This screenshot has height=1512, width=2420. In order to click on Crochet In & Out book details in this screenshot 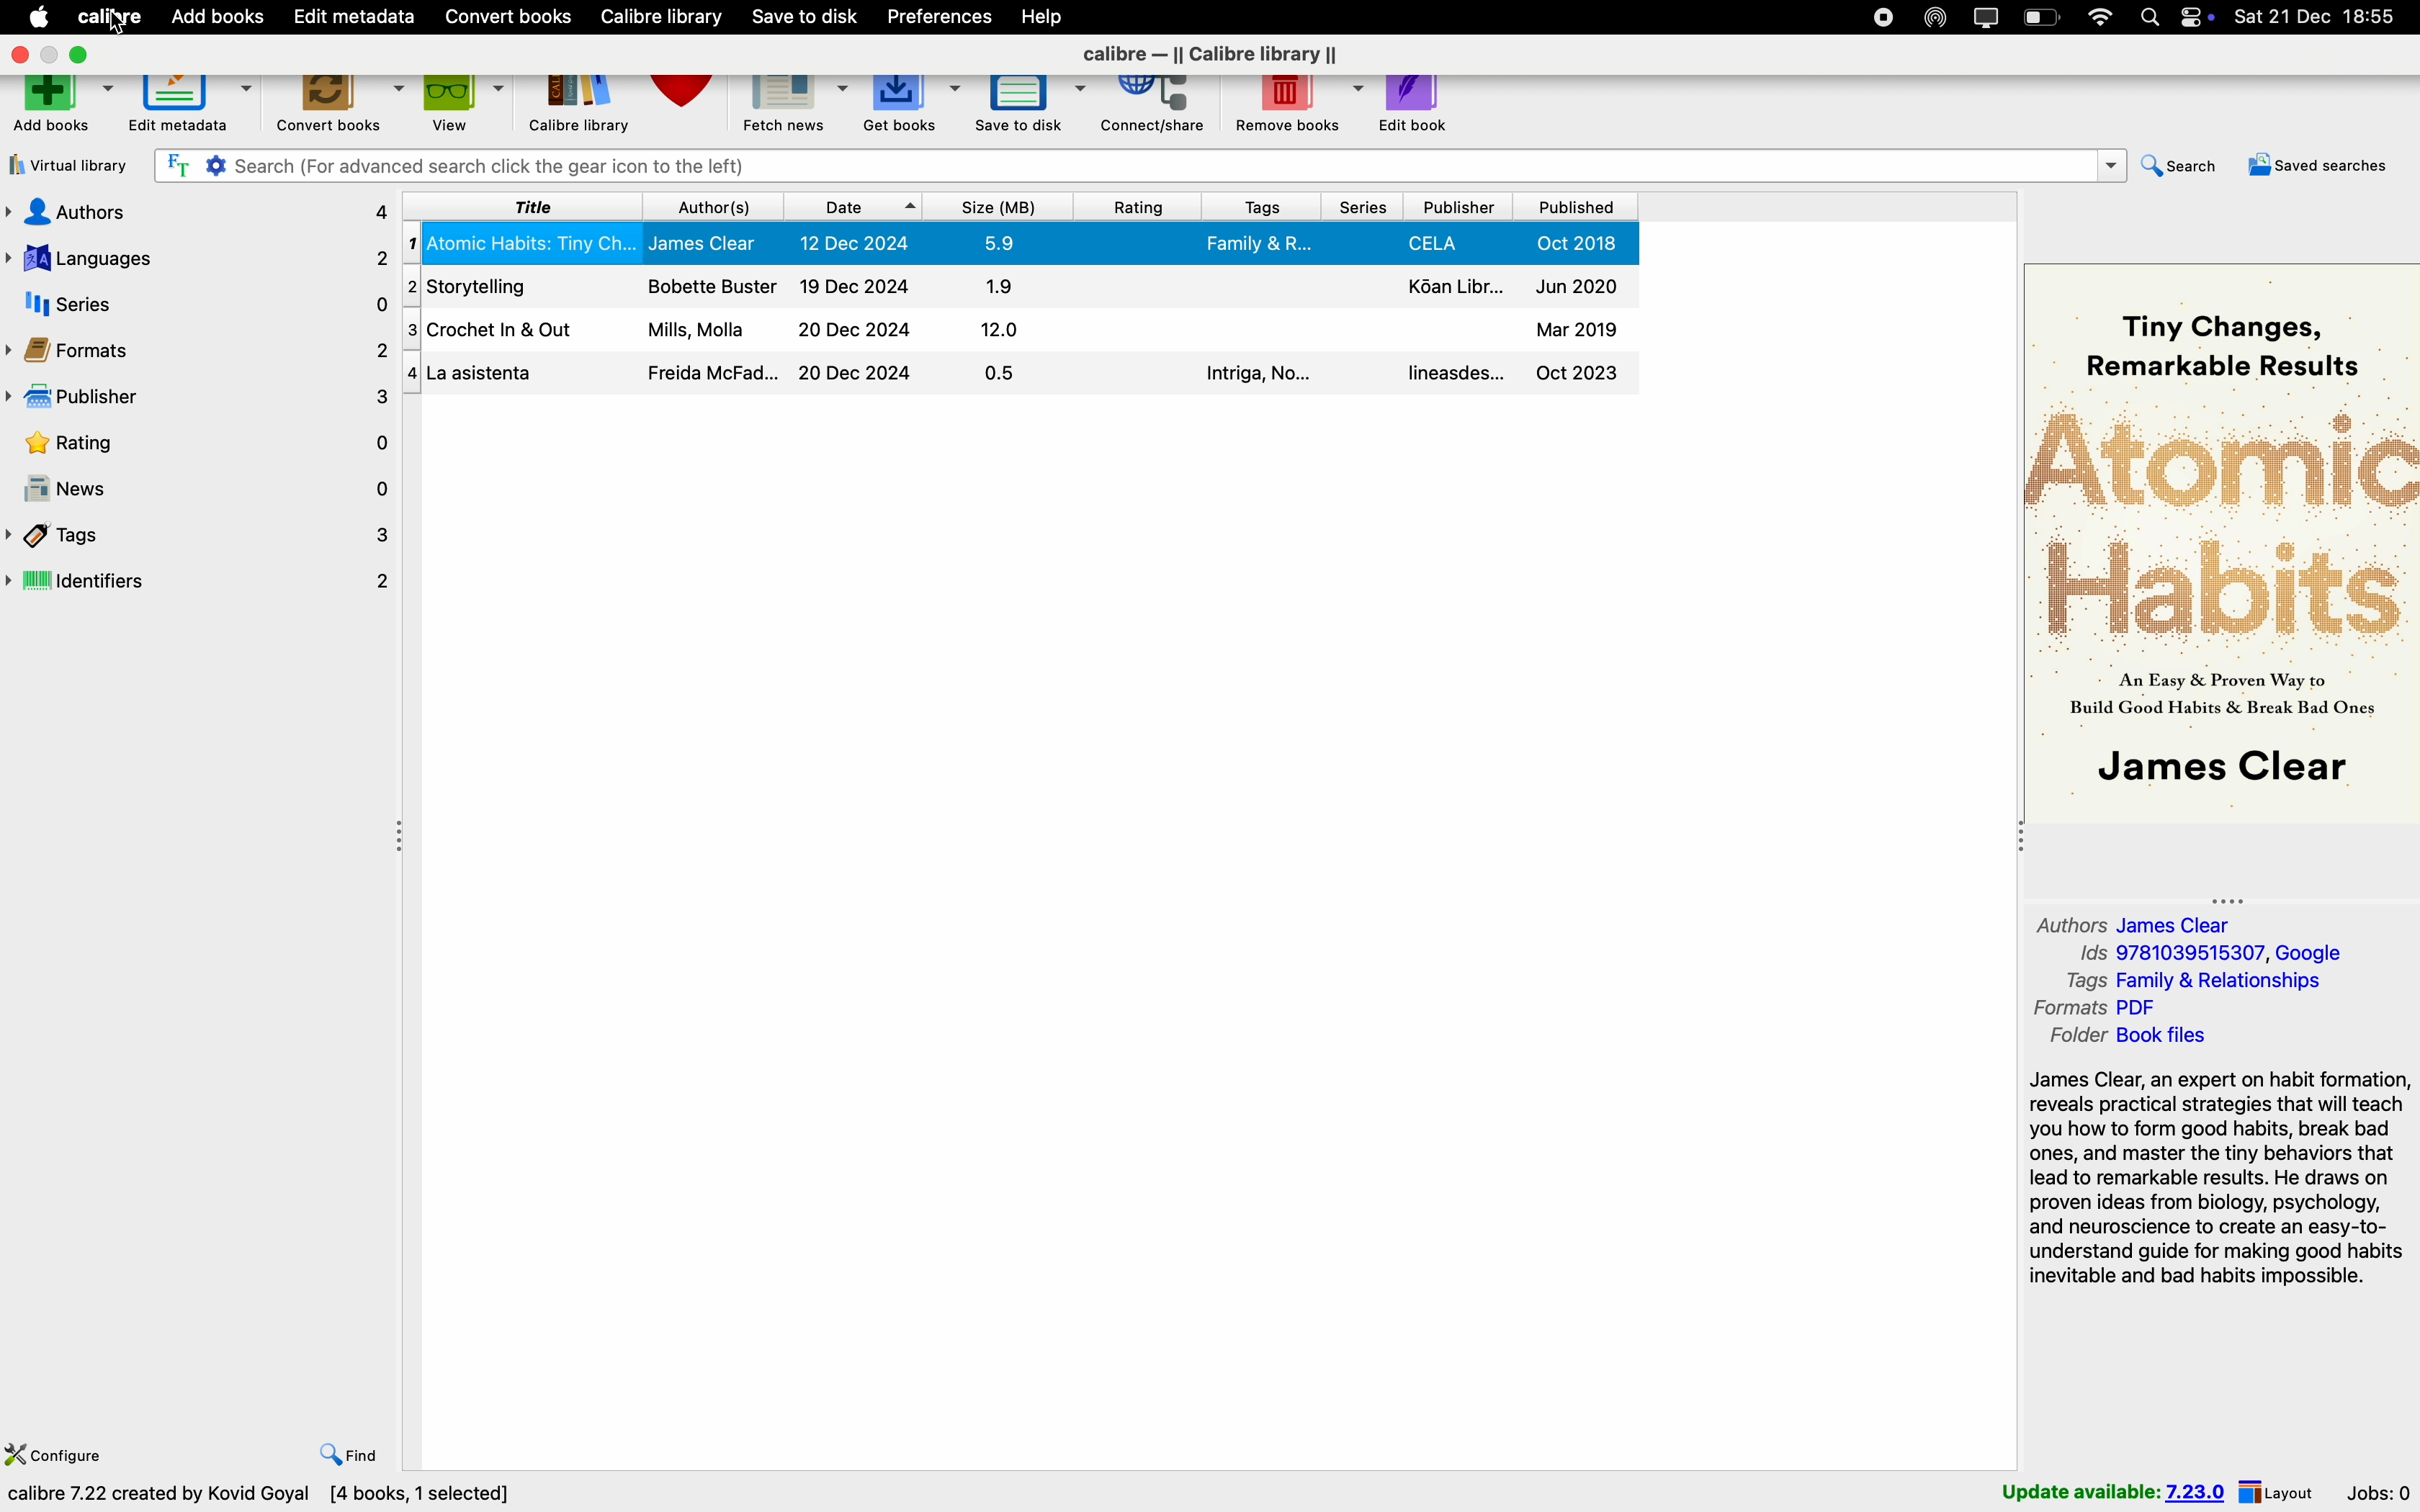, I will do `click(1021, 326)`.